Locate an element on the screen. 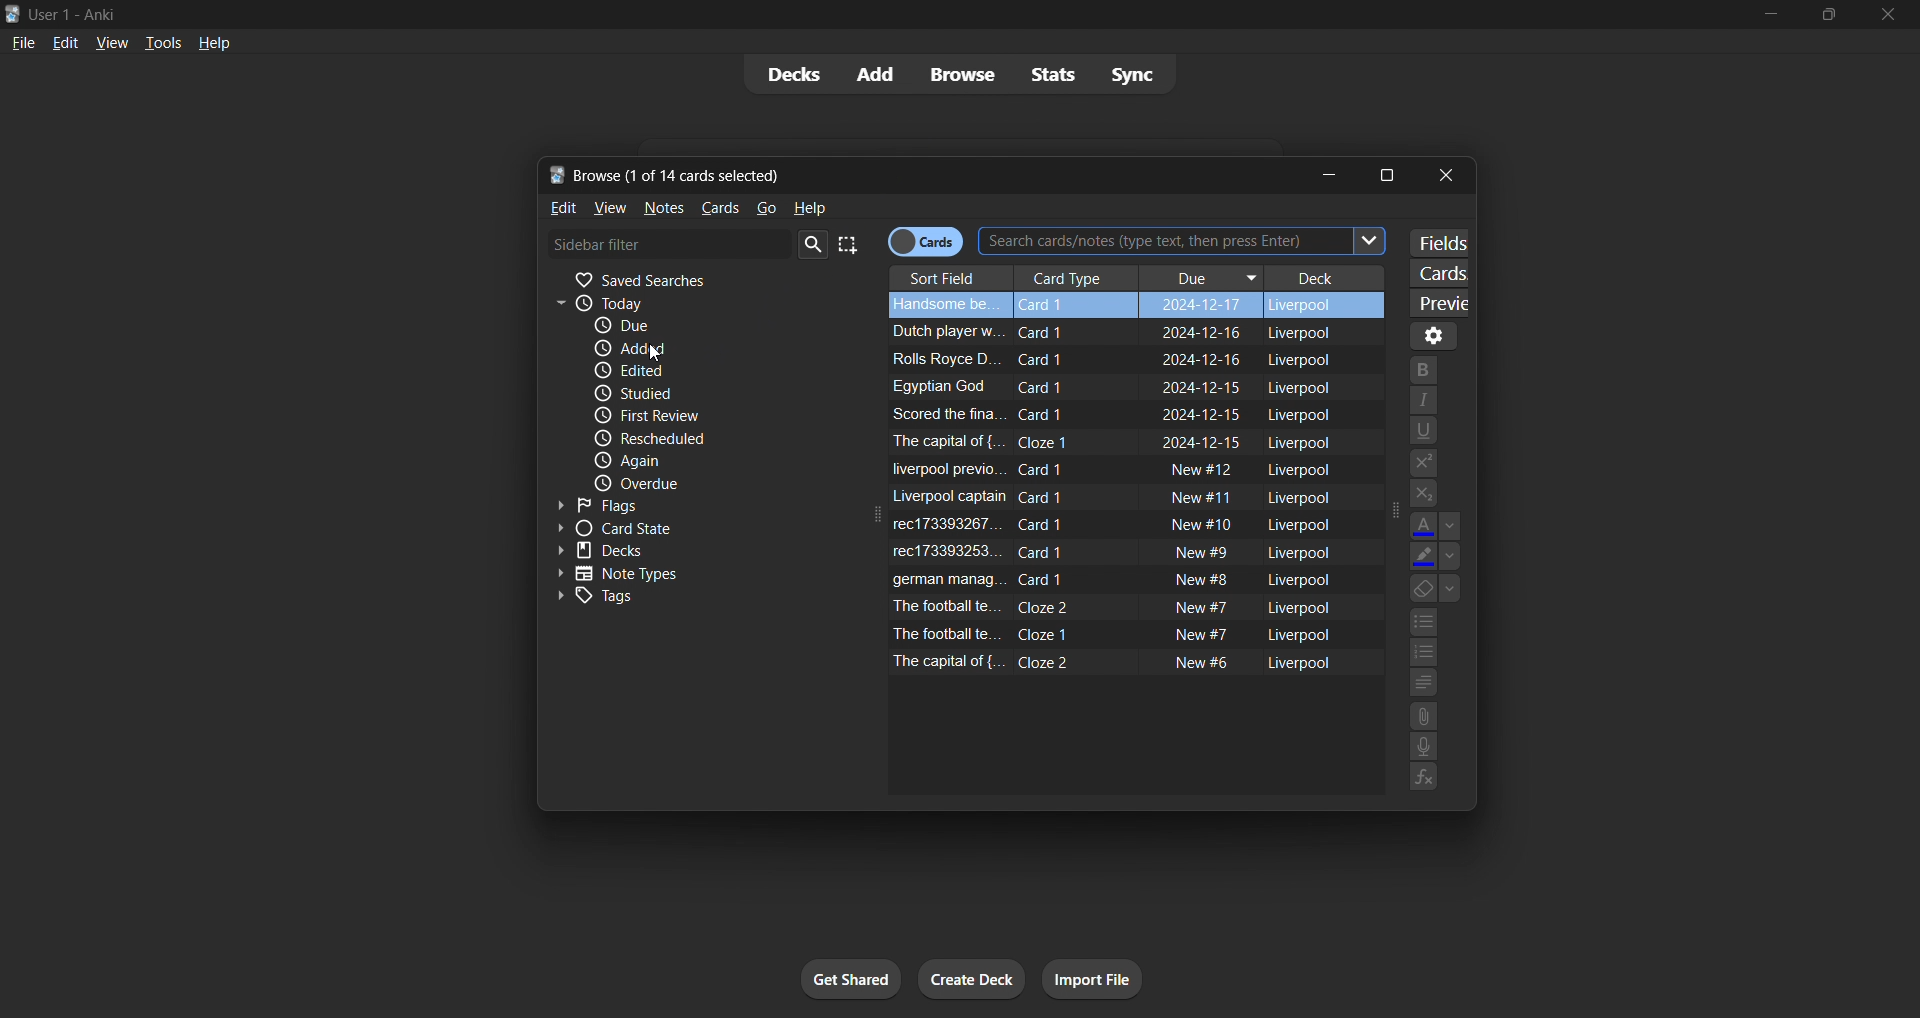 This screenshot has height=1018, width=1920. rec173393267... Card 1 New #10 Liverpool is located at coordinates (1117, 523).